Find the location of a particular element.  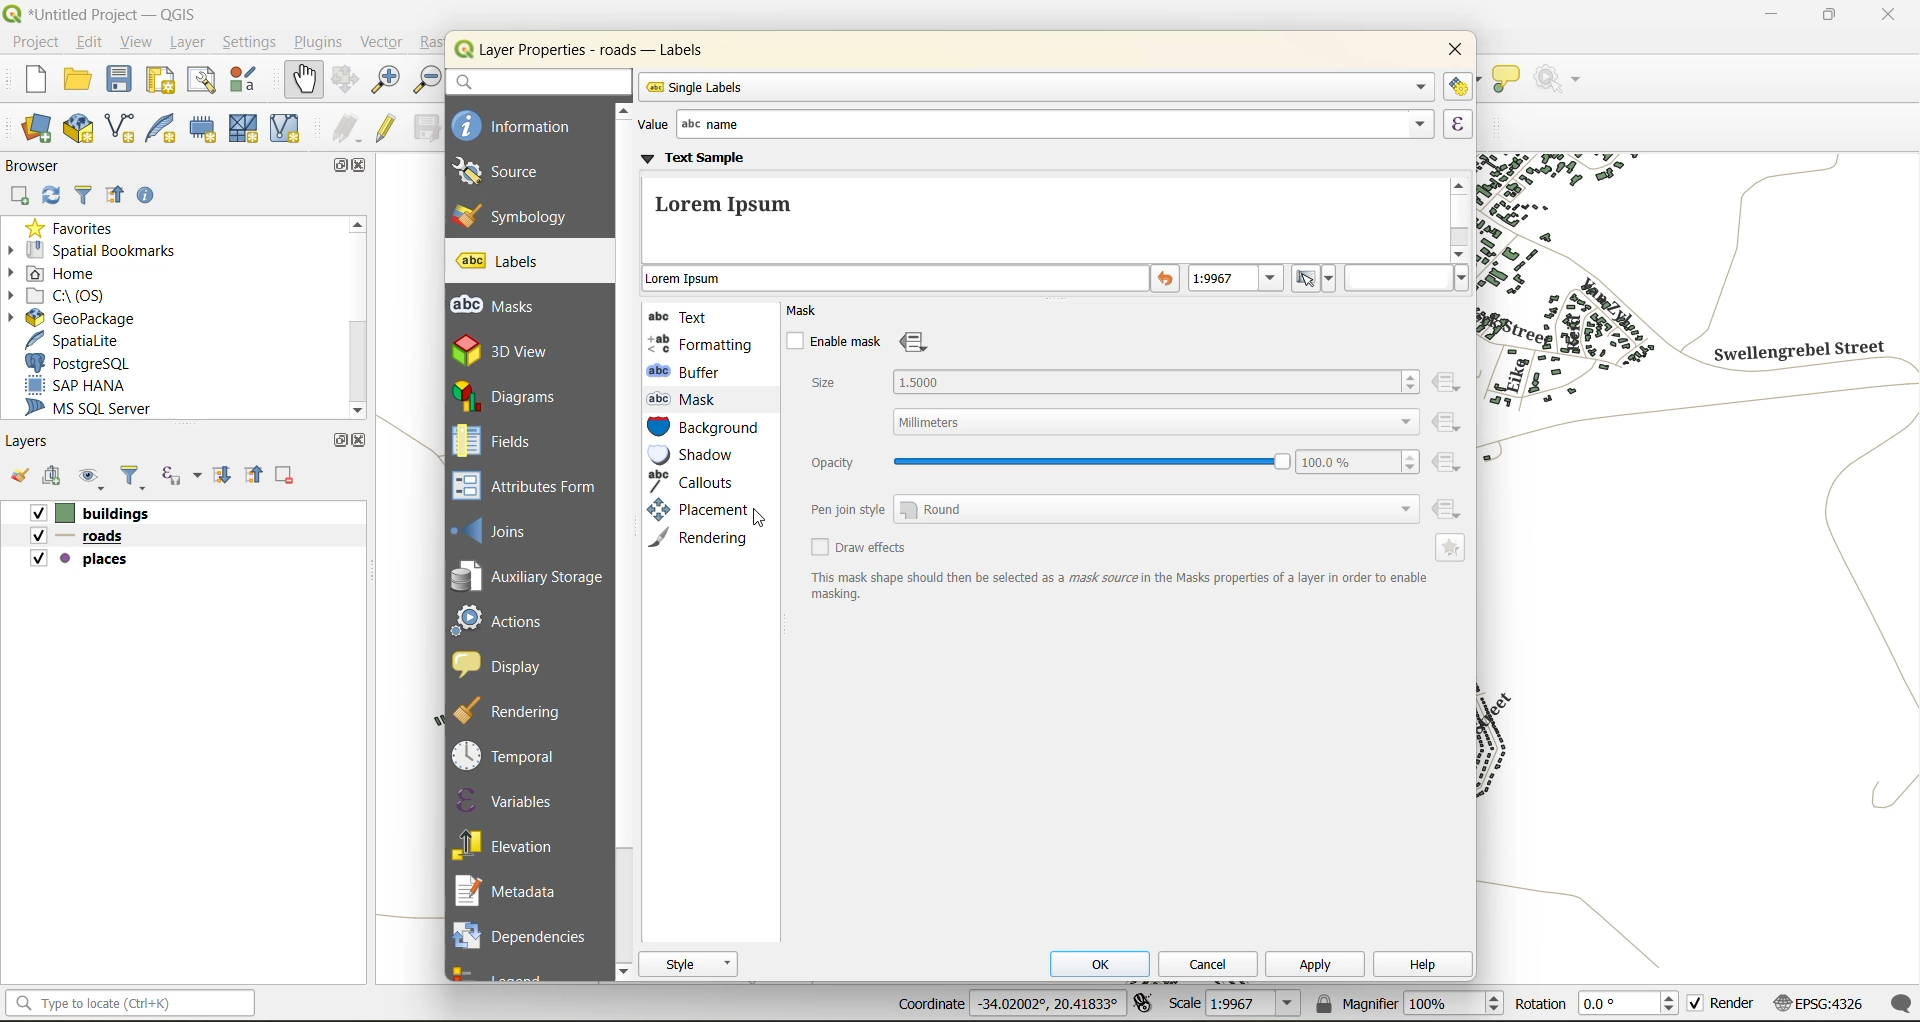

data defined override is located at coordinates (1449, 448).